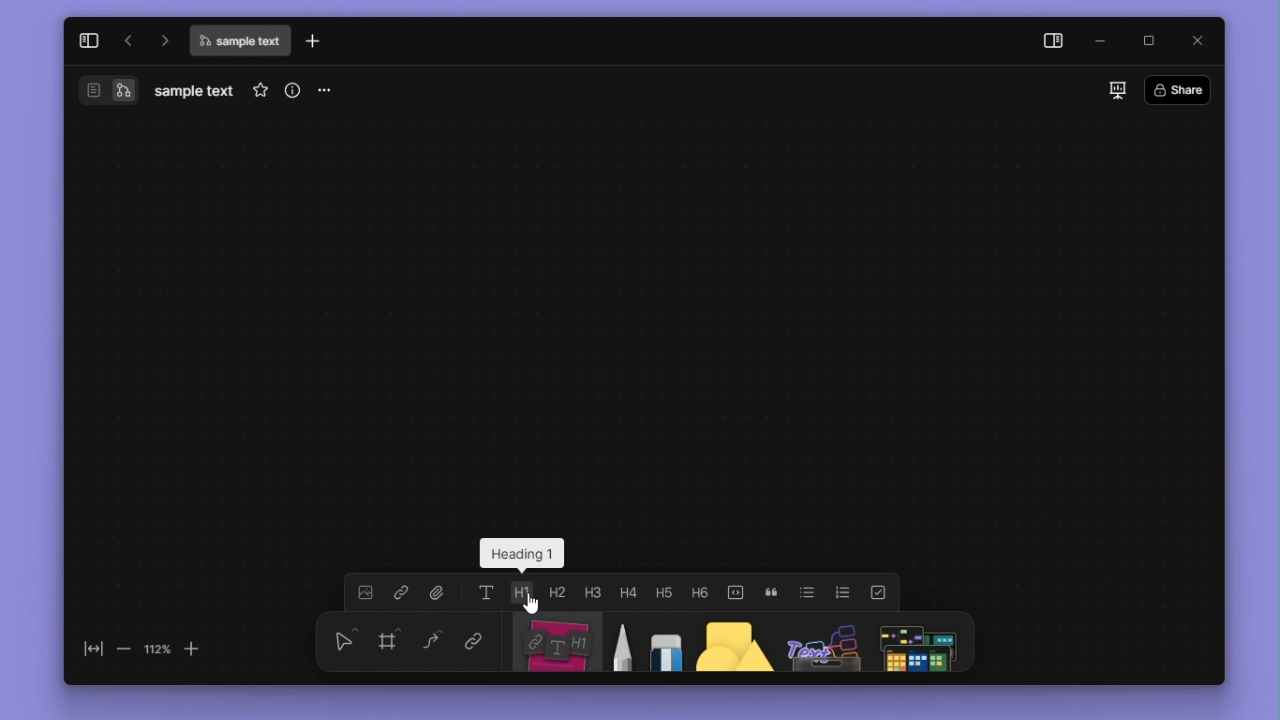 This screenshot has height=720, width=1280. What do you see at coordinates (239, 41) in the screenshot?
I see `file name` at bounding box center [239, 41].